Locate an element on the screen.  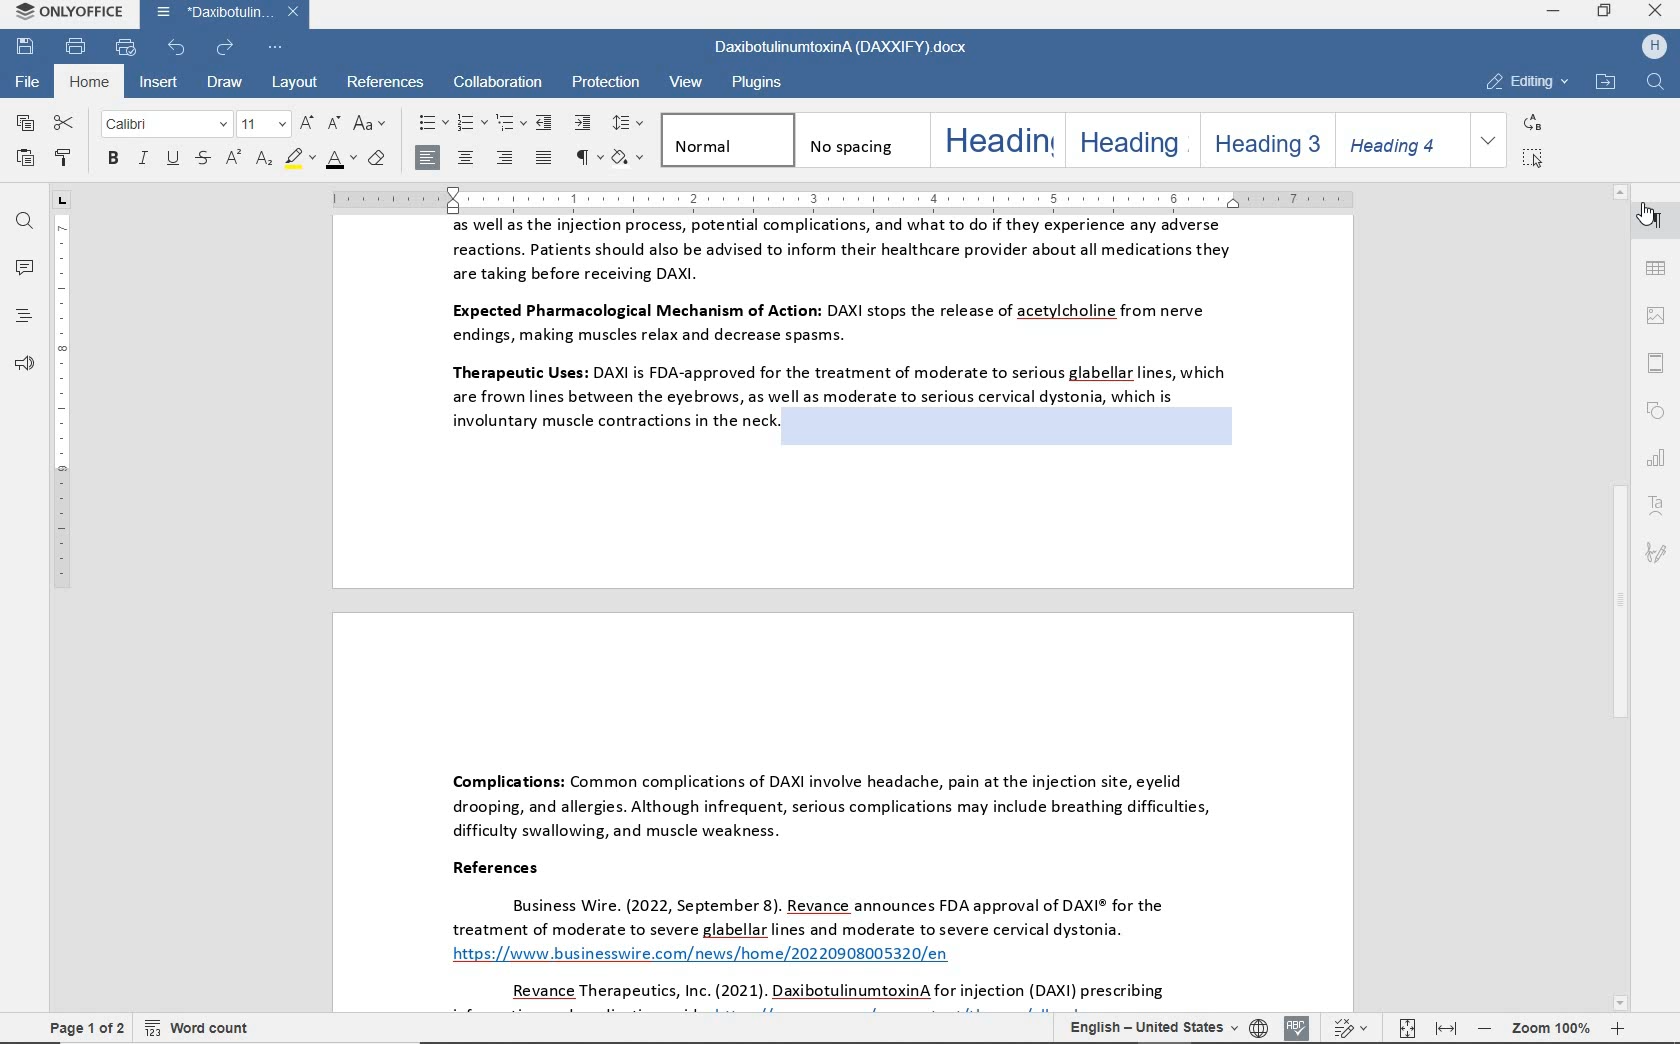
font is located at coordinates (164, 125).